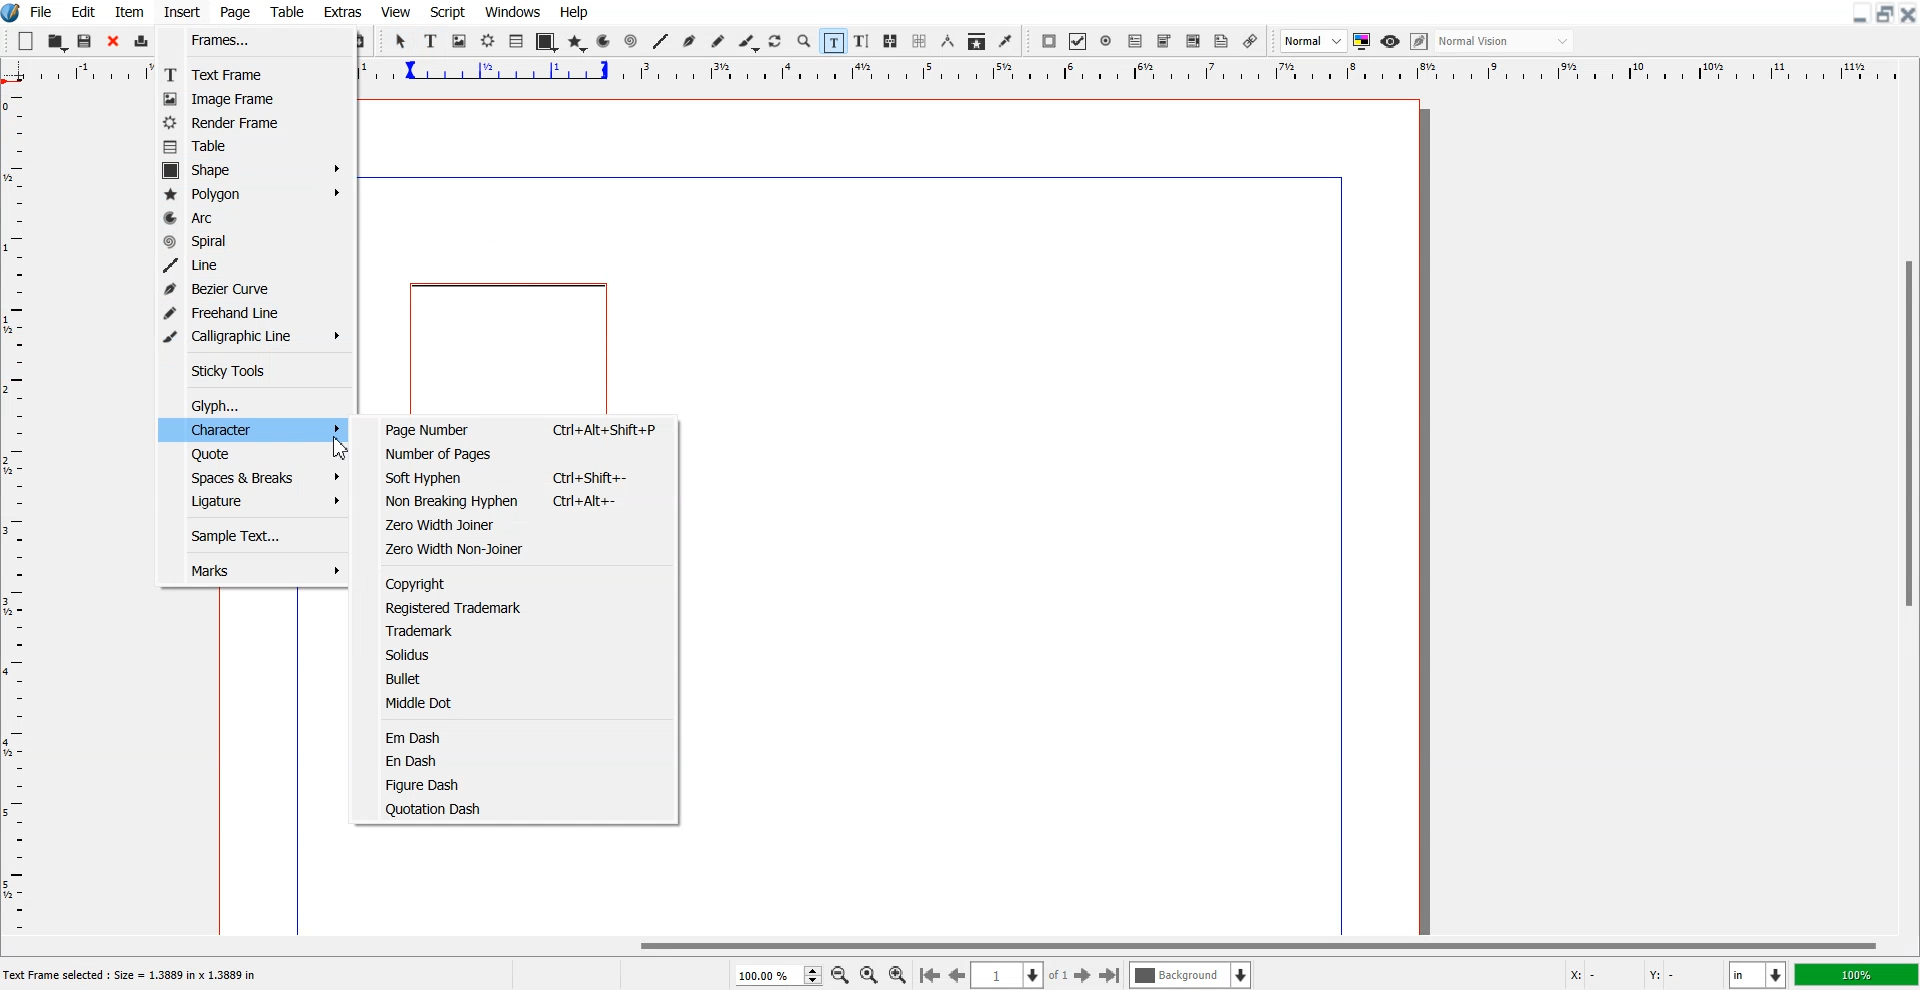  I want to click on Zero Width Joiner, so click(523, 523).